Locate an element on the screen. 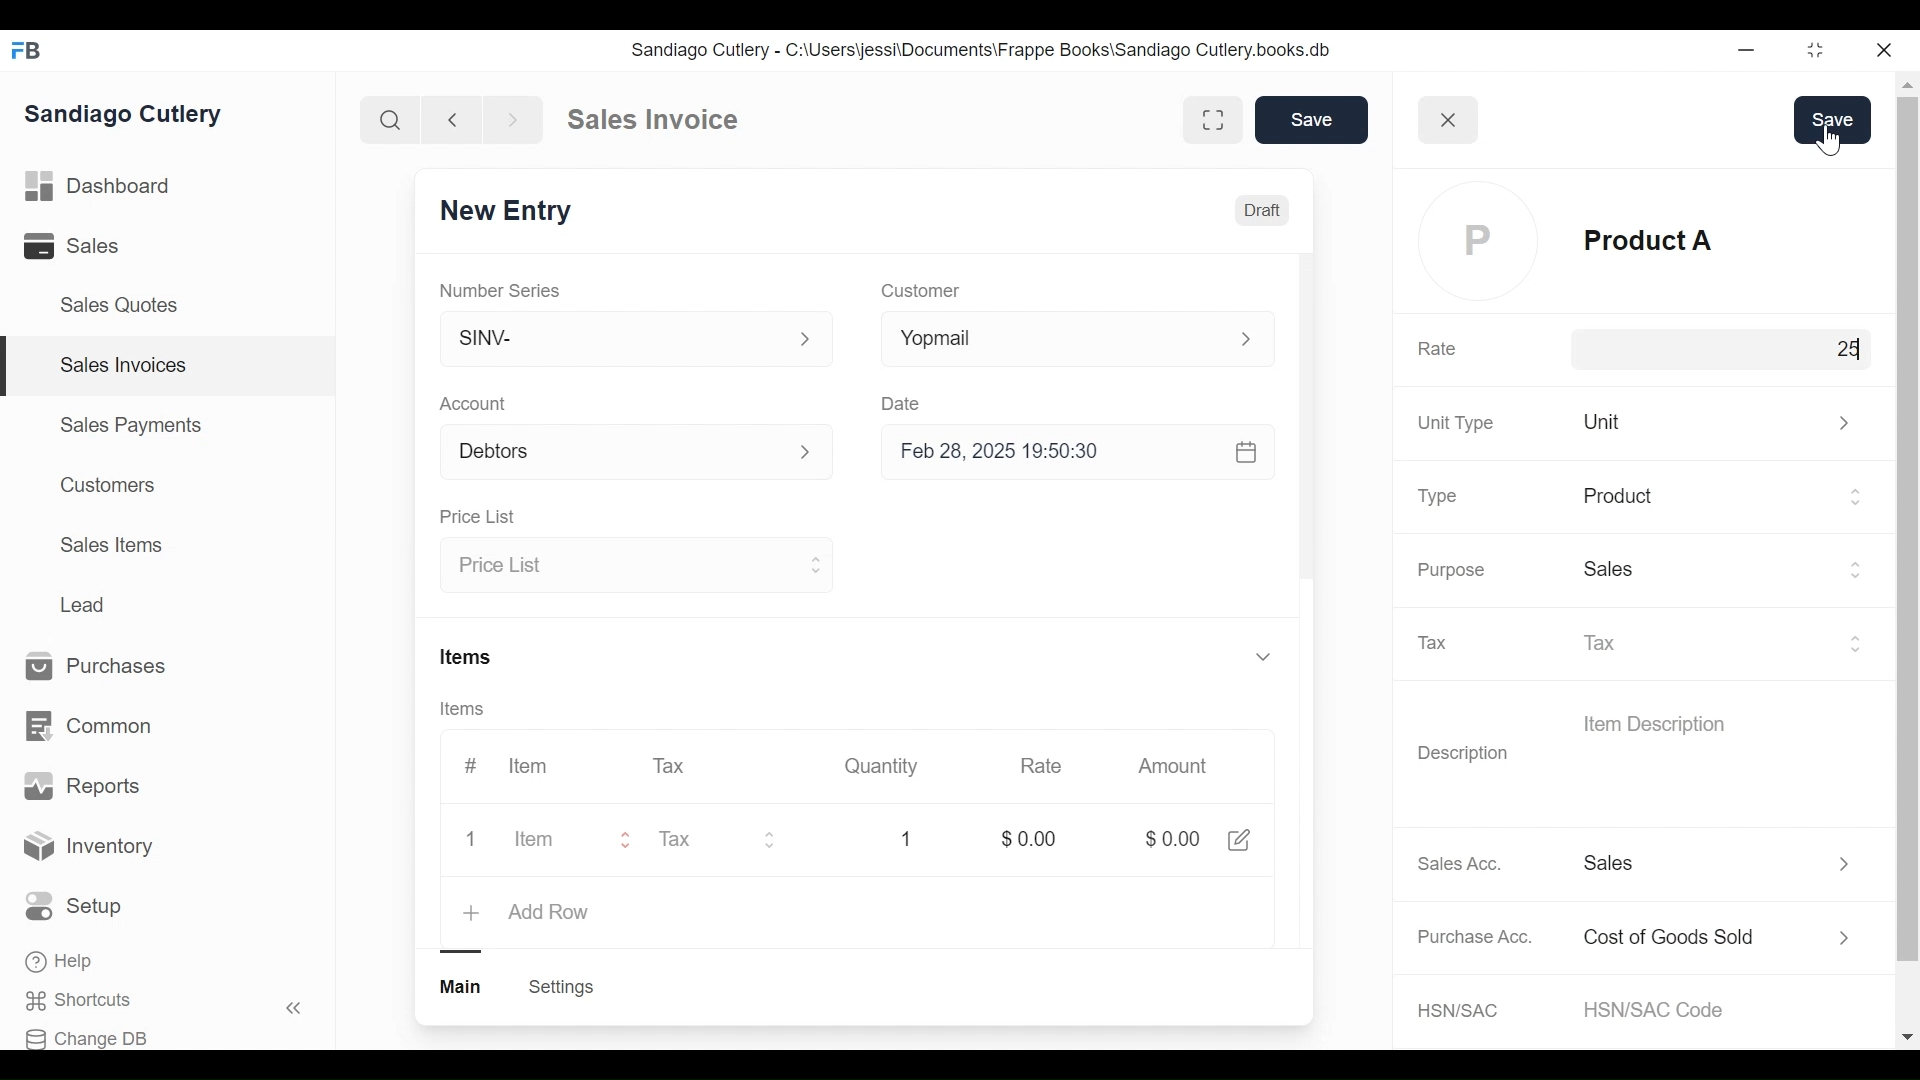 This screenshot has height=1080, width=1920. Number Series is located at coordinates (500, 287).